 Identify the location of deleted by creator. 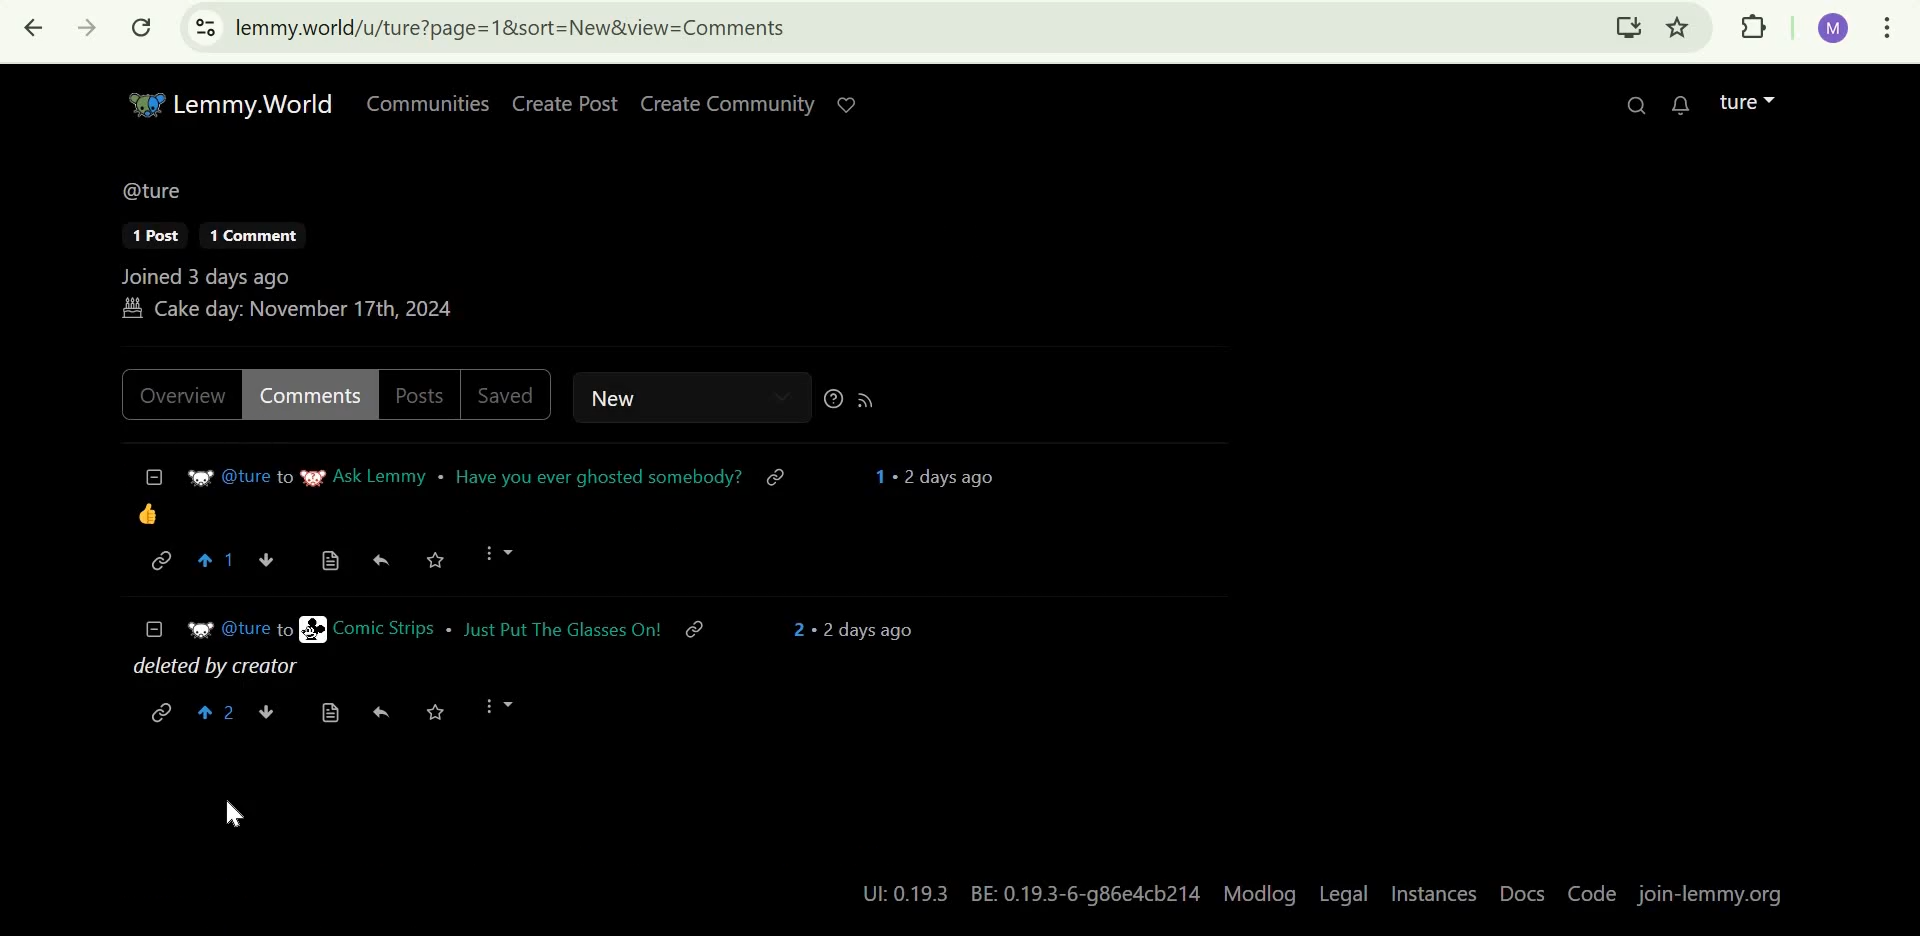
(231, 668).